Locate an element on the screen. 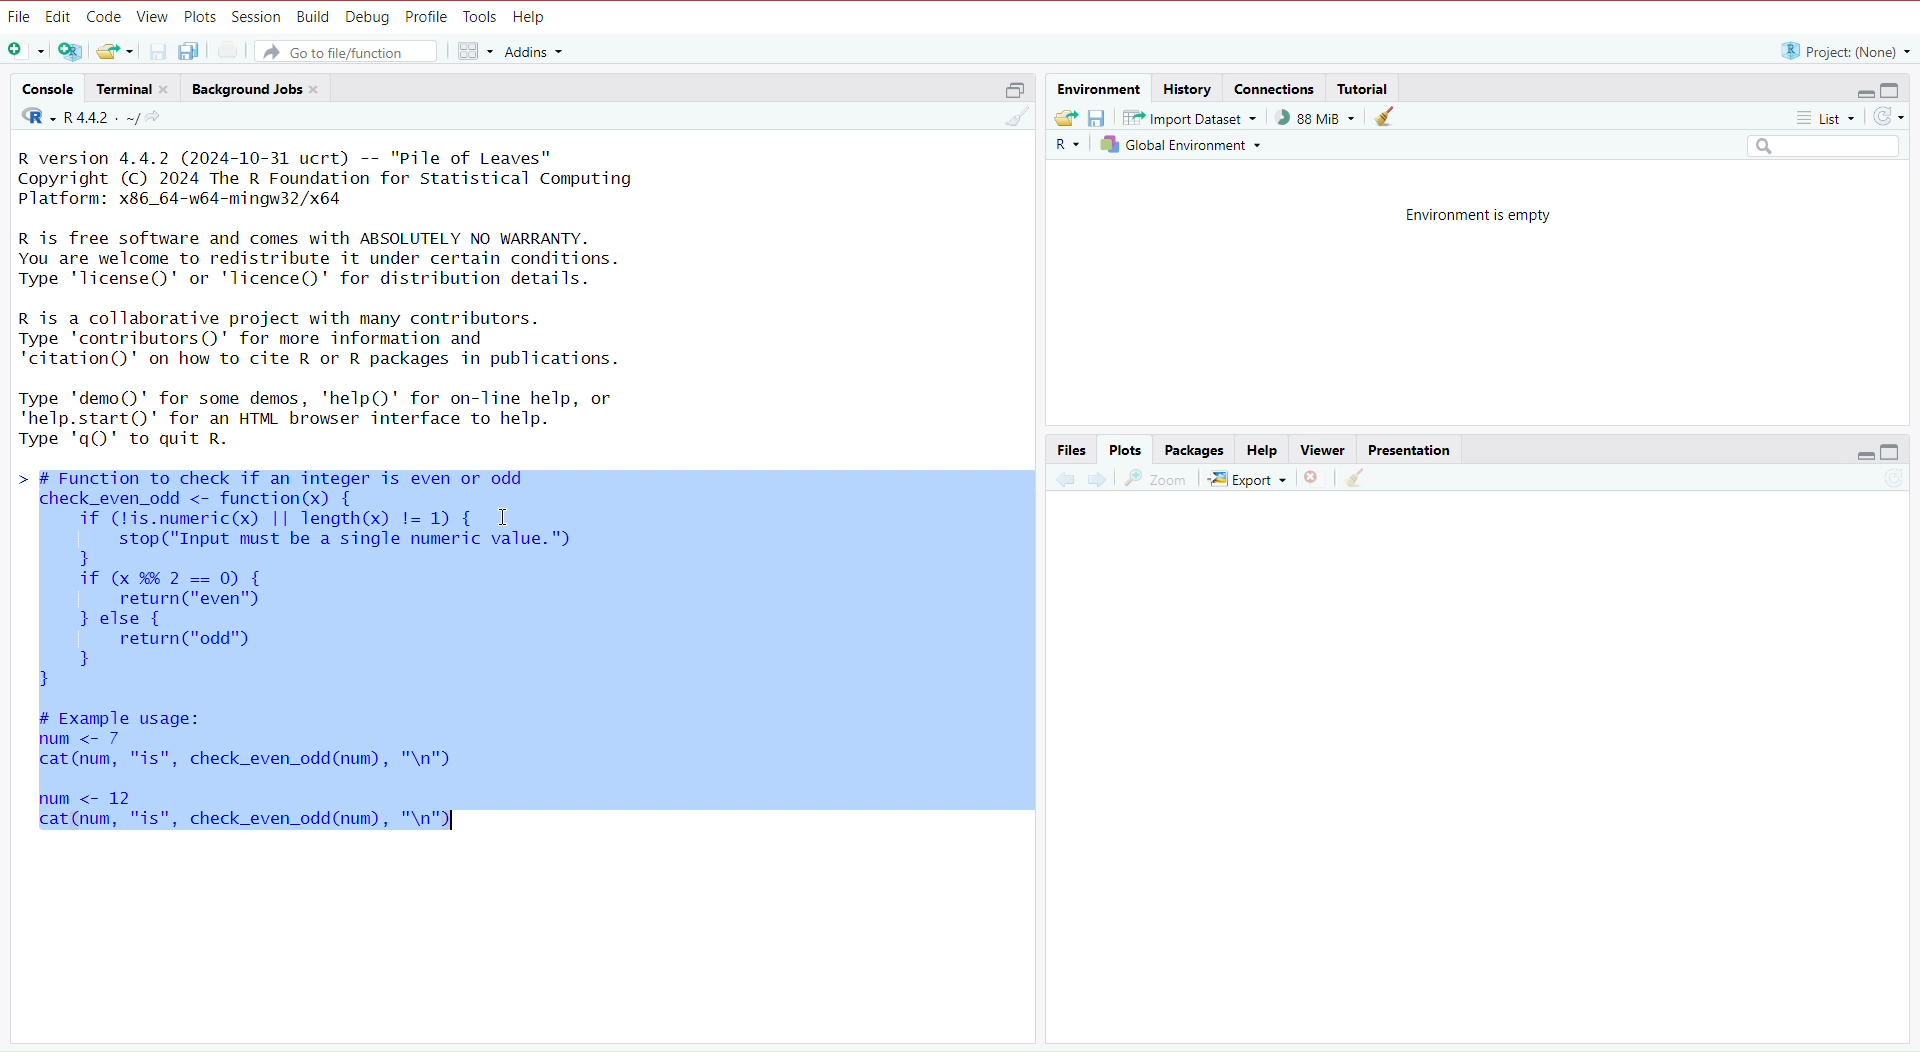 This screenshot has height=1052, width=1920. clear console is located at coordinates (1009, 119).